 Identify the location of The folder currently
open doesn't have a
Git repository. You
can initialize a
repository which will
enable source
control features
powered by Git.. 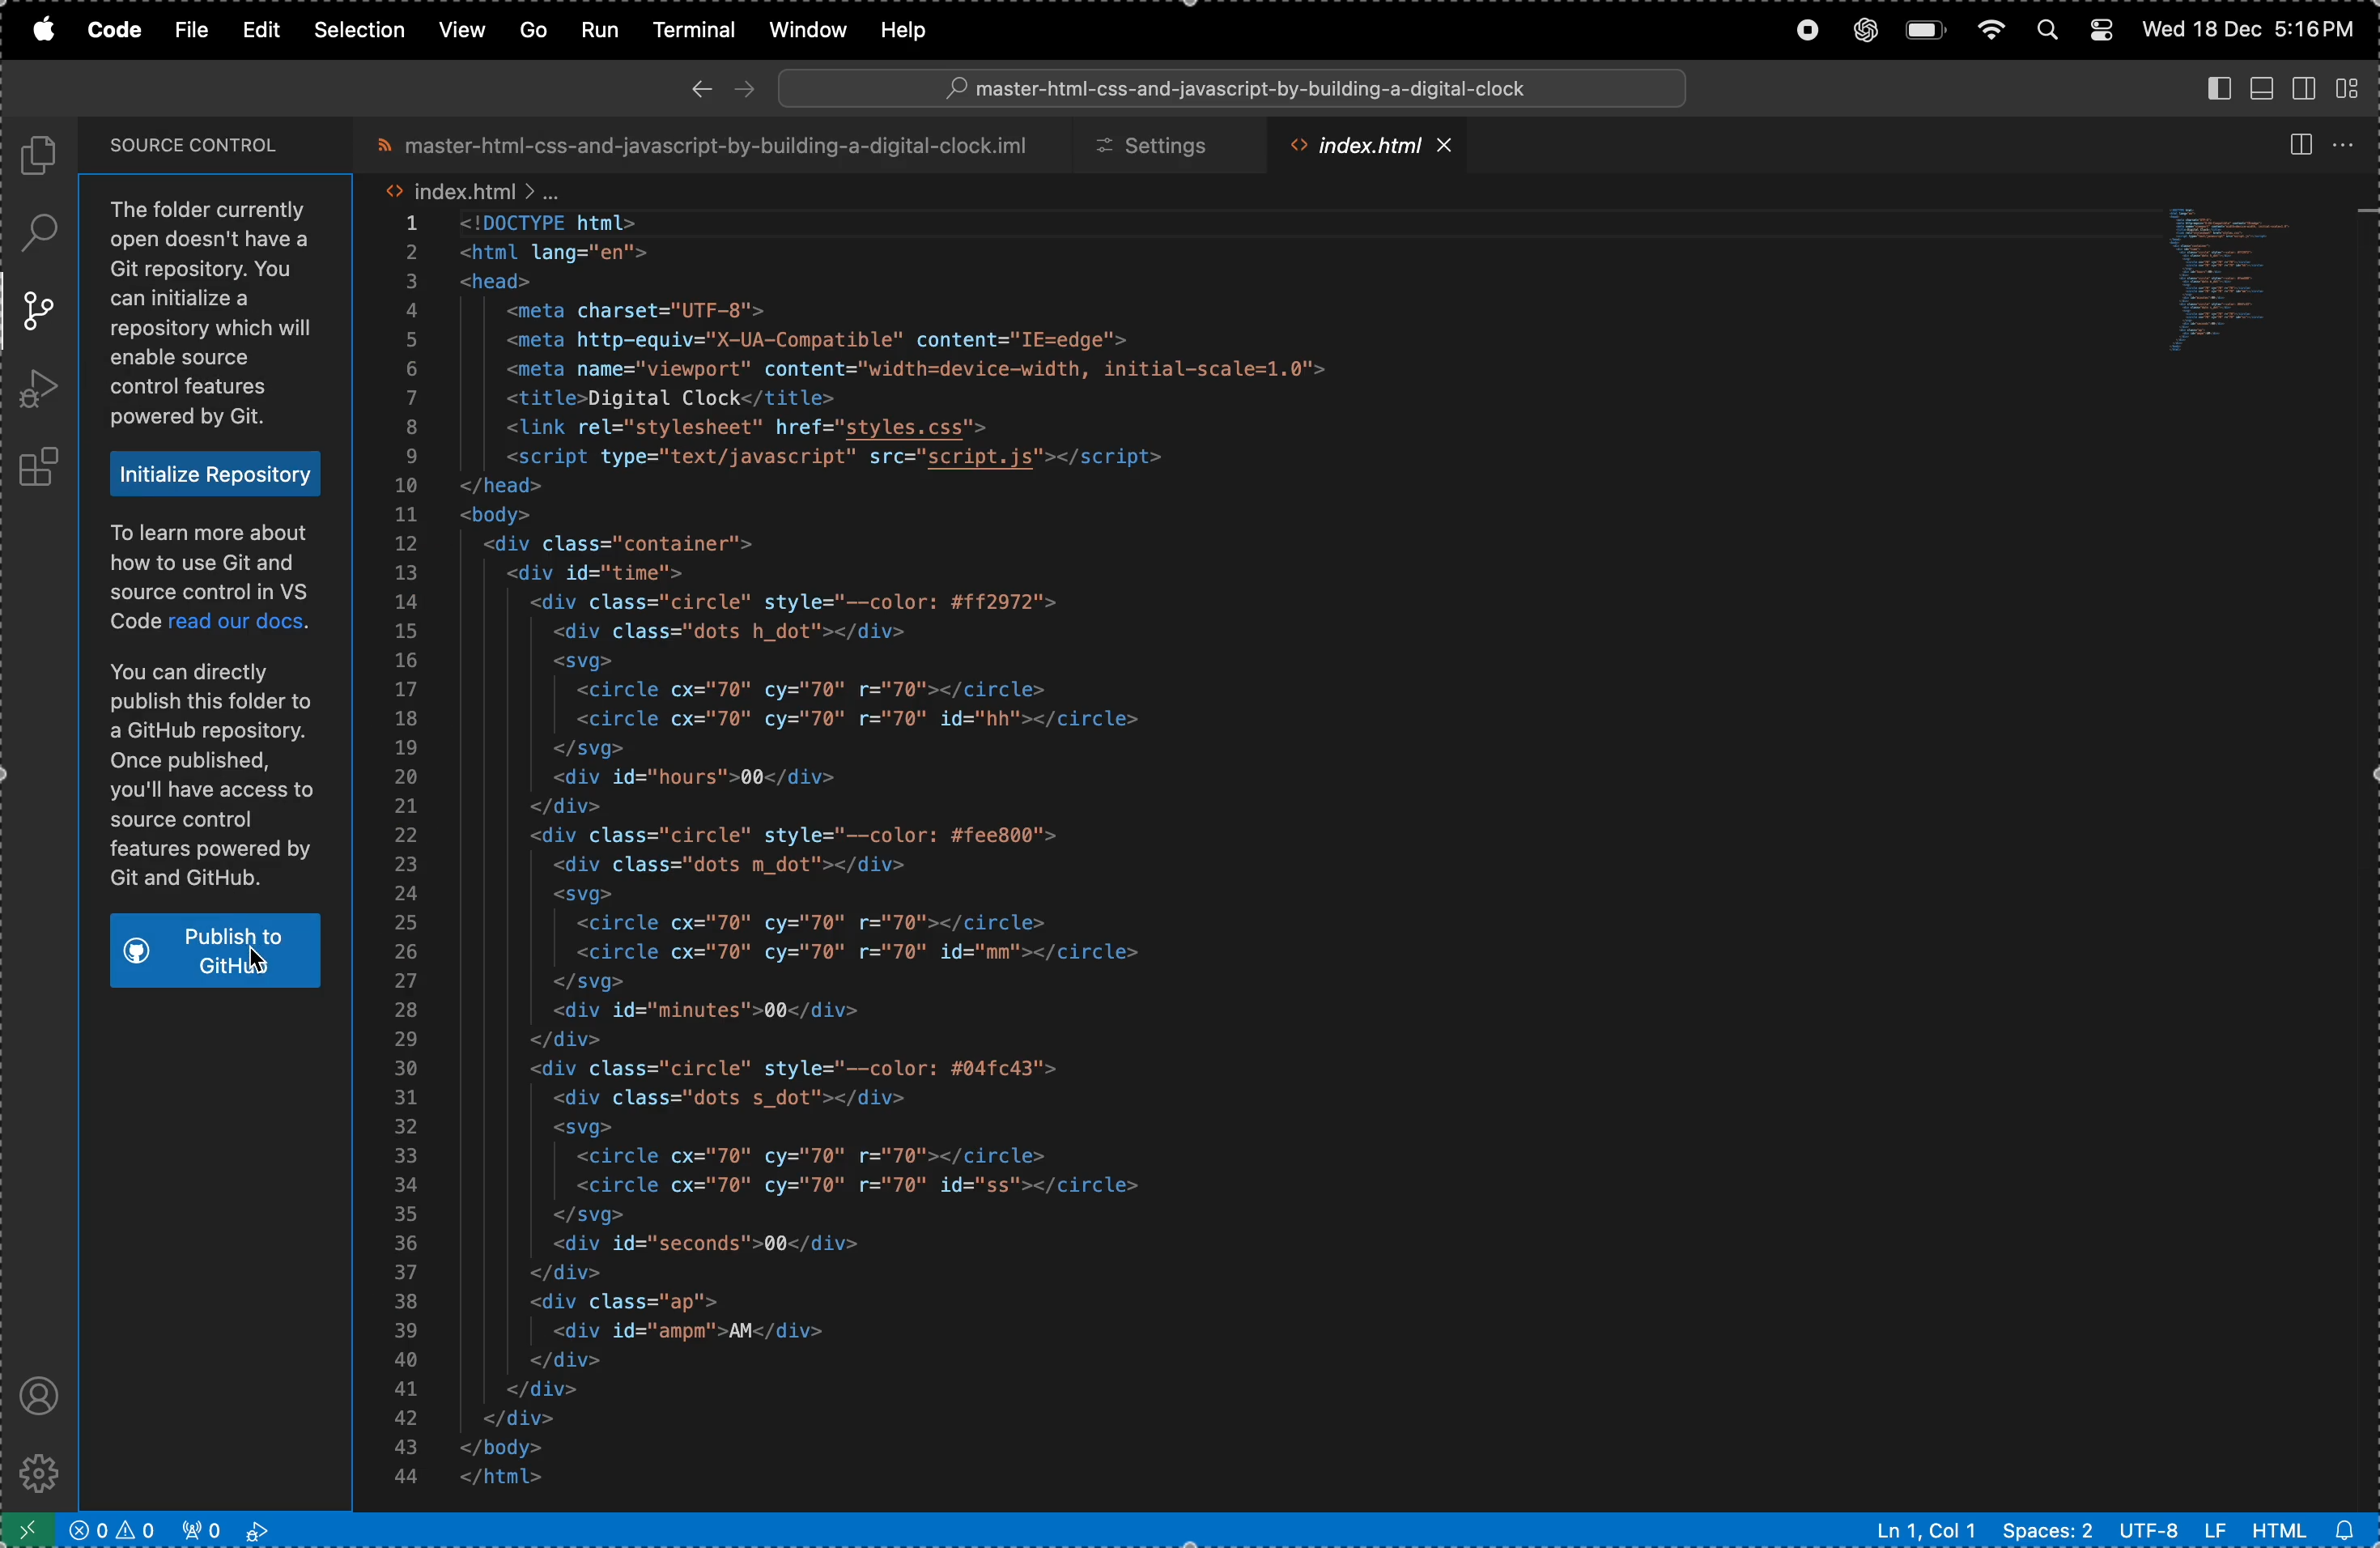
(219, 314).